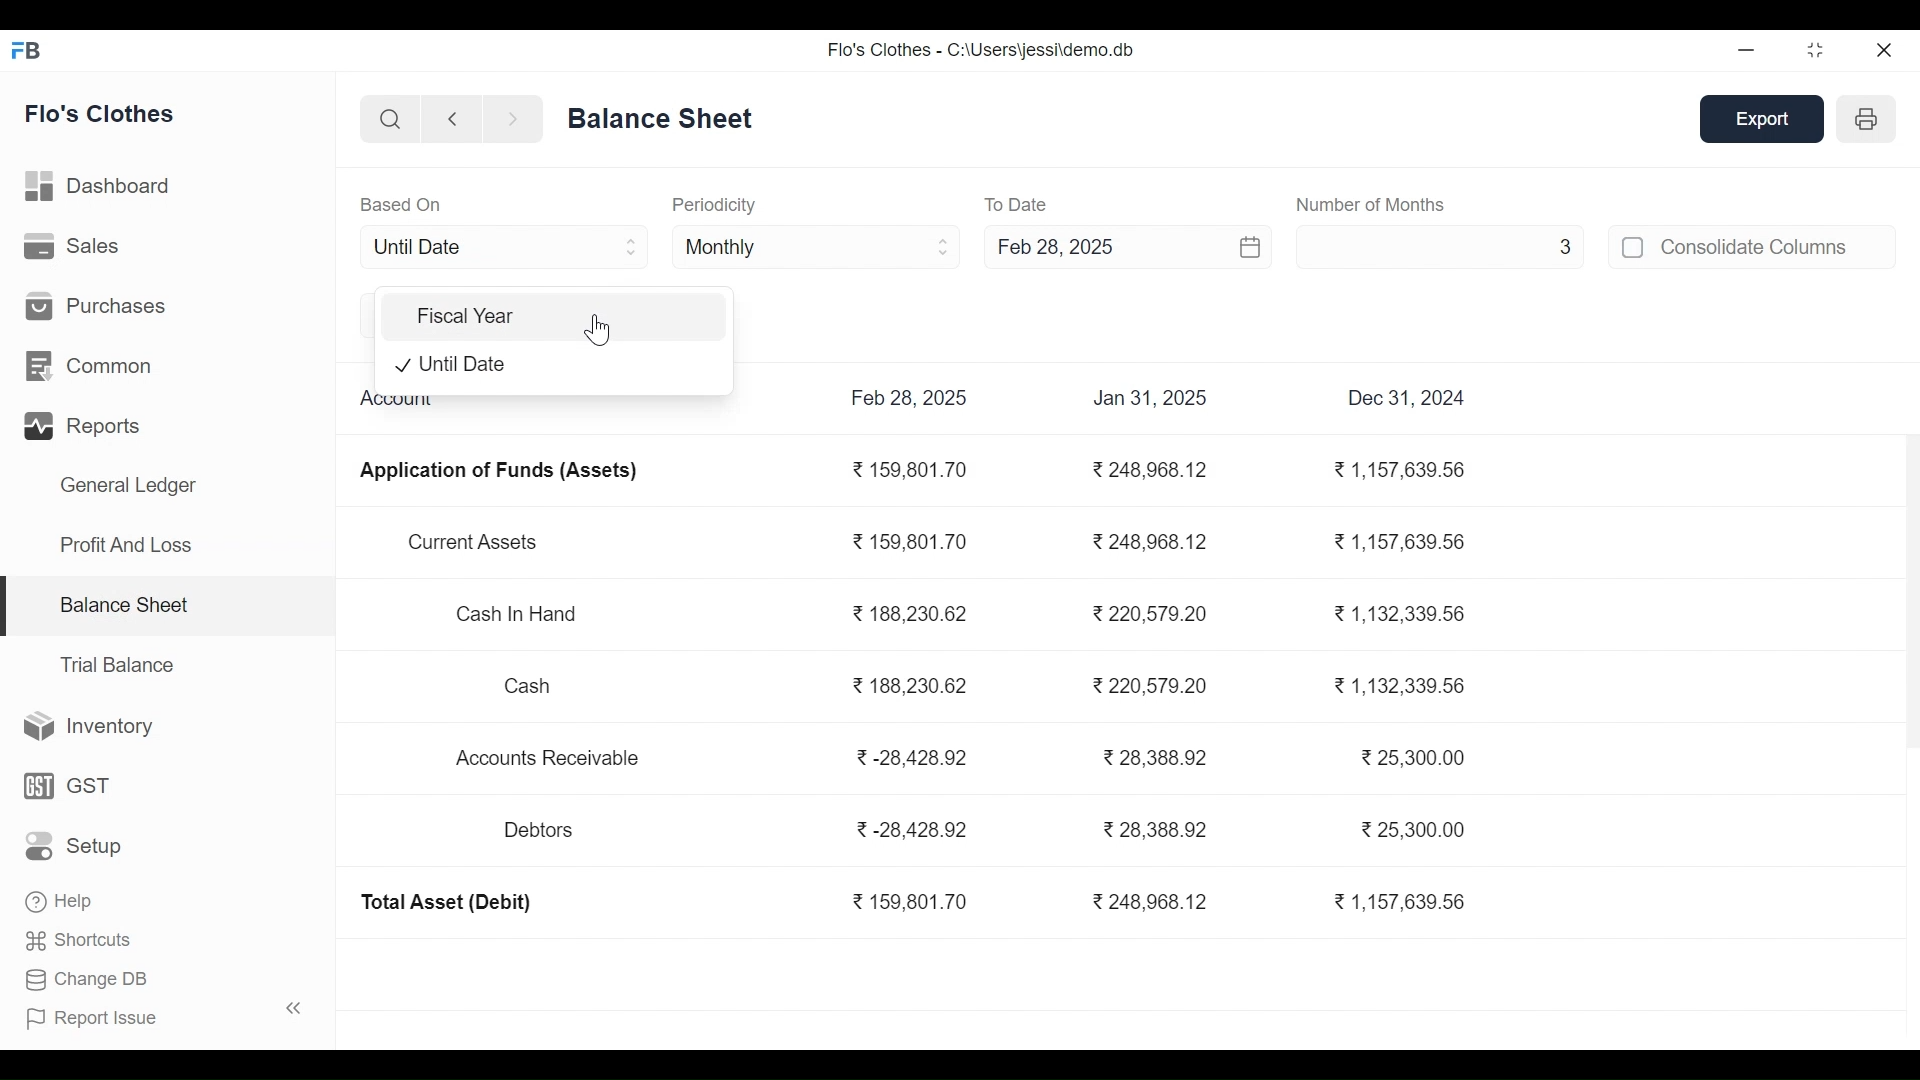 Image resolution: width=1920 pixels, height=1080 pixels. What do you see at coordinates (117, 665) in the screenshot?
I see `Trial Balance` at bounding box center [117, 665].